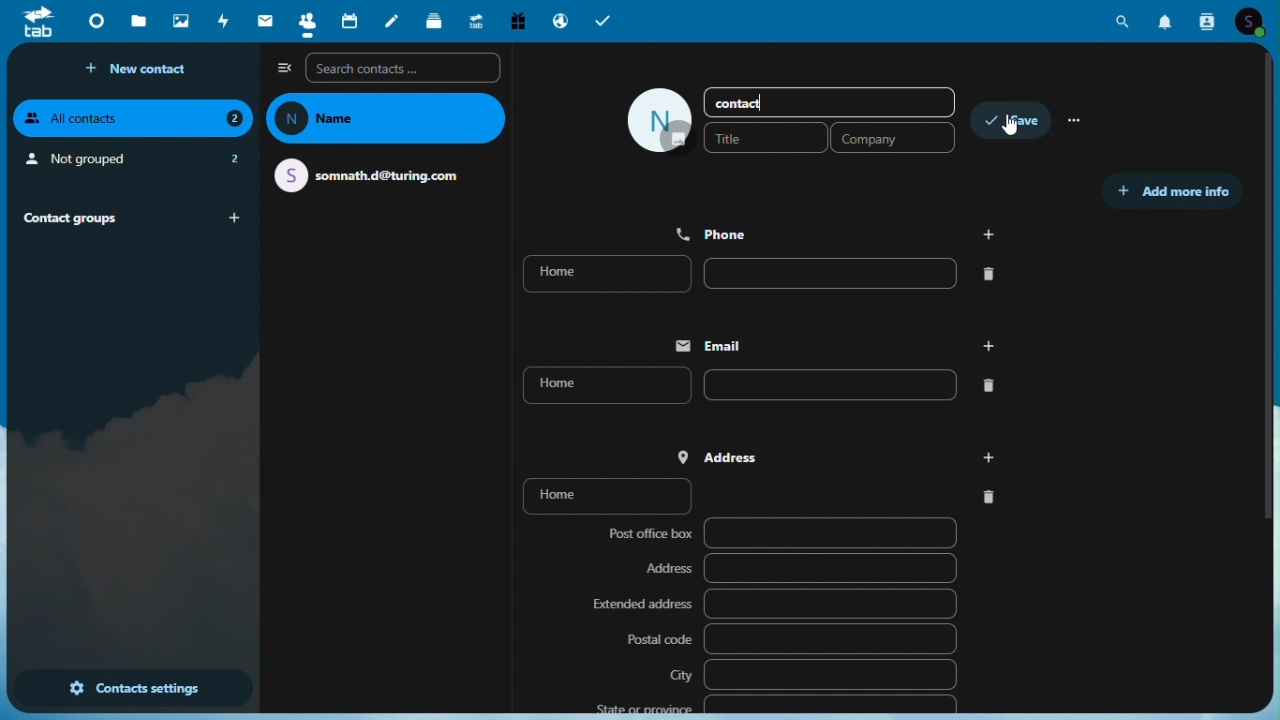 Image resolution: width=1280 pixels, height=720 pixels. Describe the element at coordinates (1126, 21) in the screenshot. I see `Search` at that location.